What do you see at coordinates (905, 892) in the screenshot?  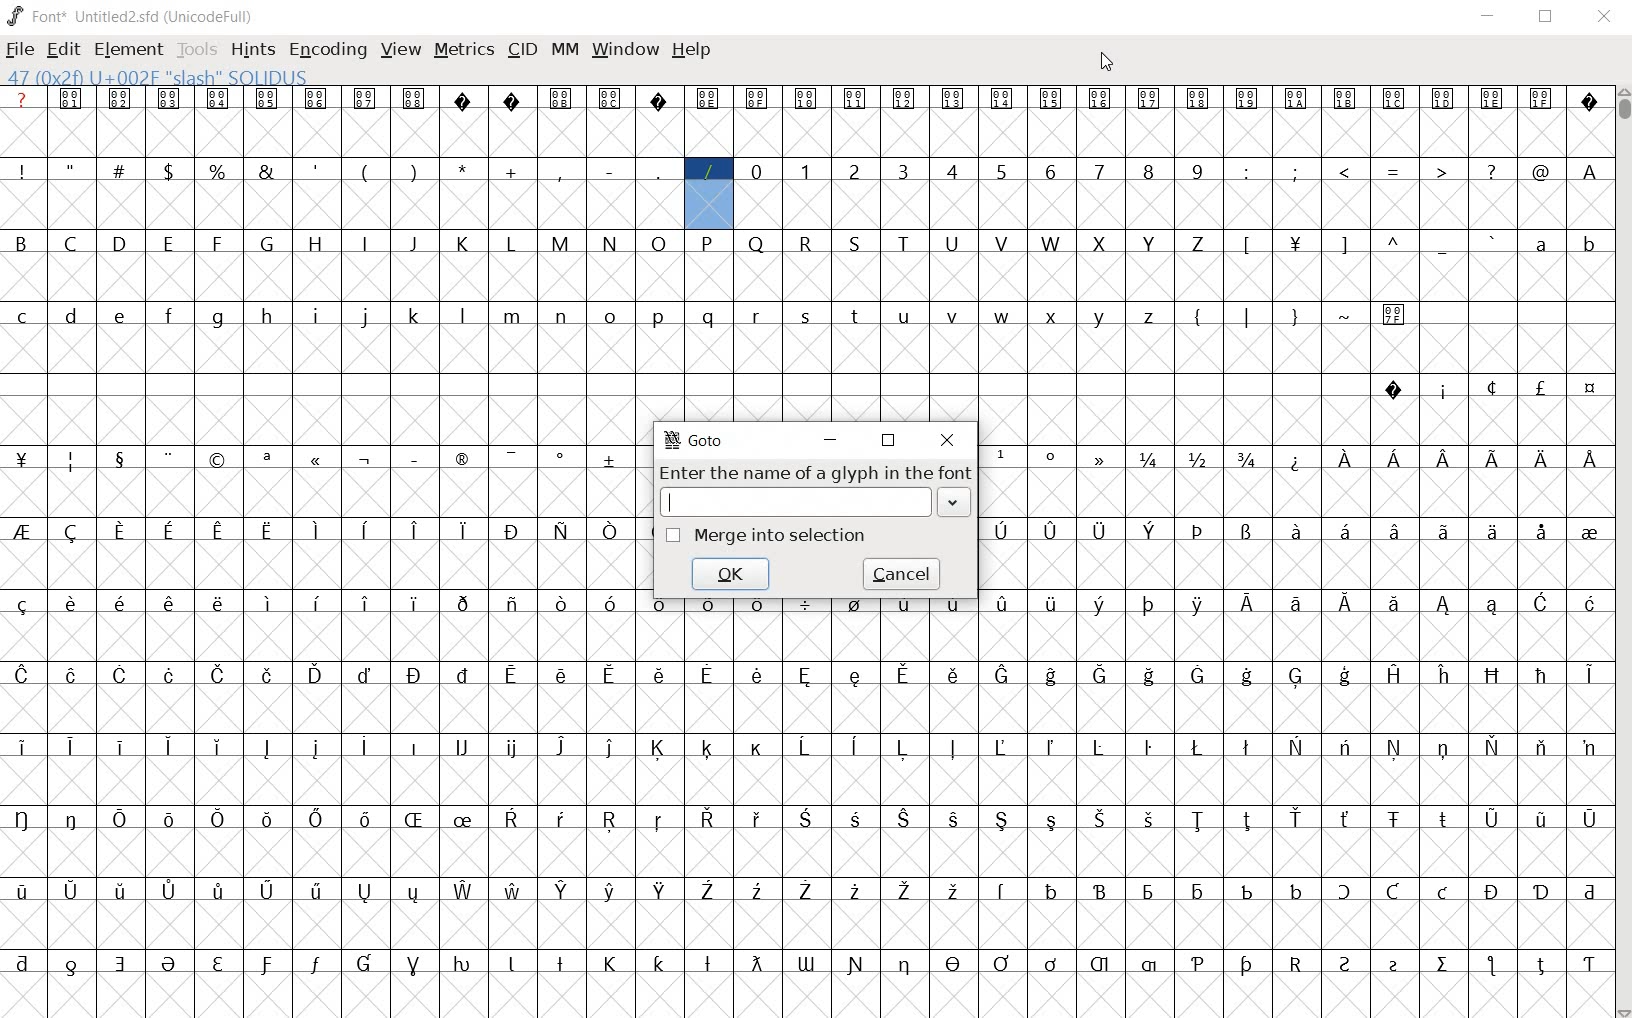 I see `glyph` at bounding box center [905, 892].